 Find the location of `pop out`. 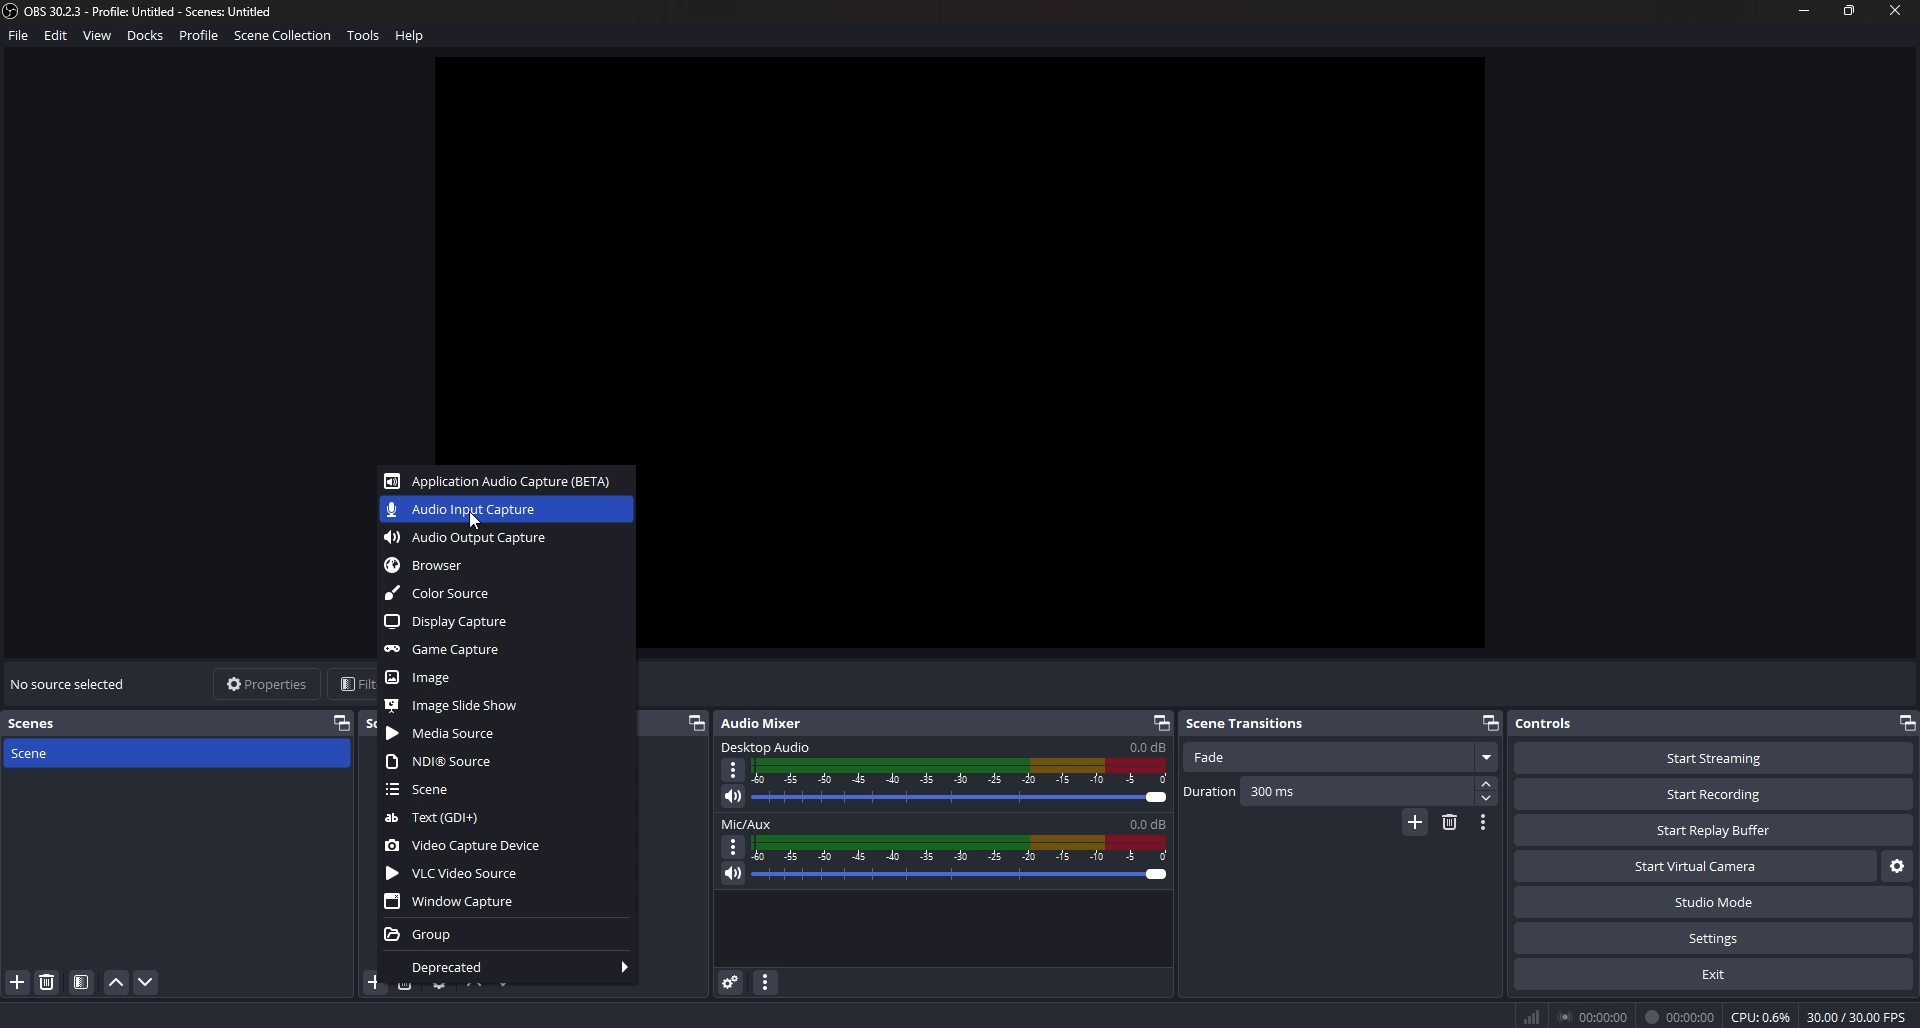

pop out is located at coordinates (1908, 723).